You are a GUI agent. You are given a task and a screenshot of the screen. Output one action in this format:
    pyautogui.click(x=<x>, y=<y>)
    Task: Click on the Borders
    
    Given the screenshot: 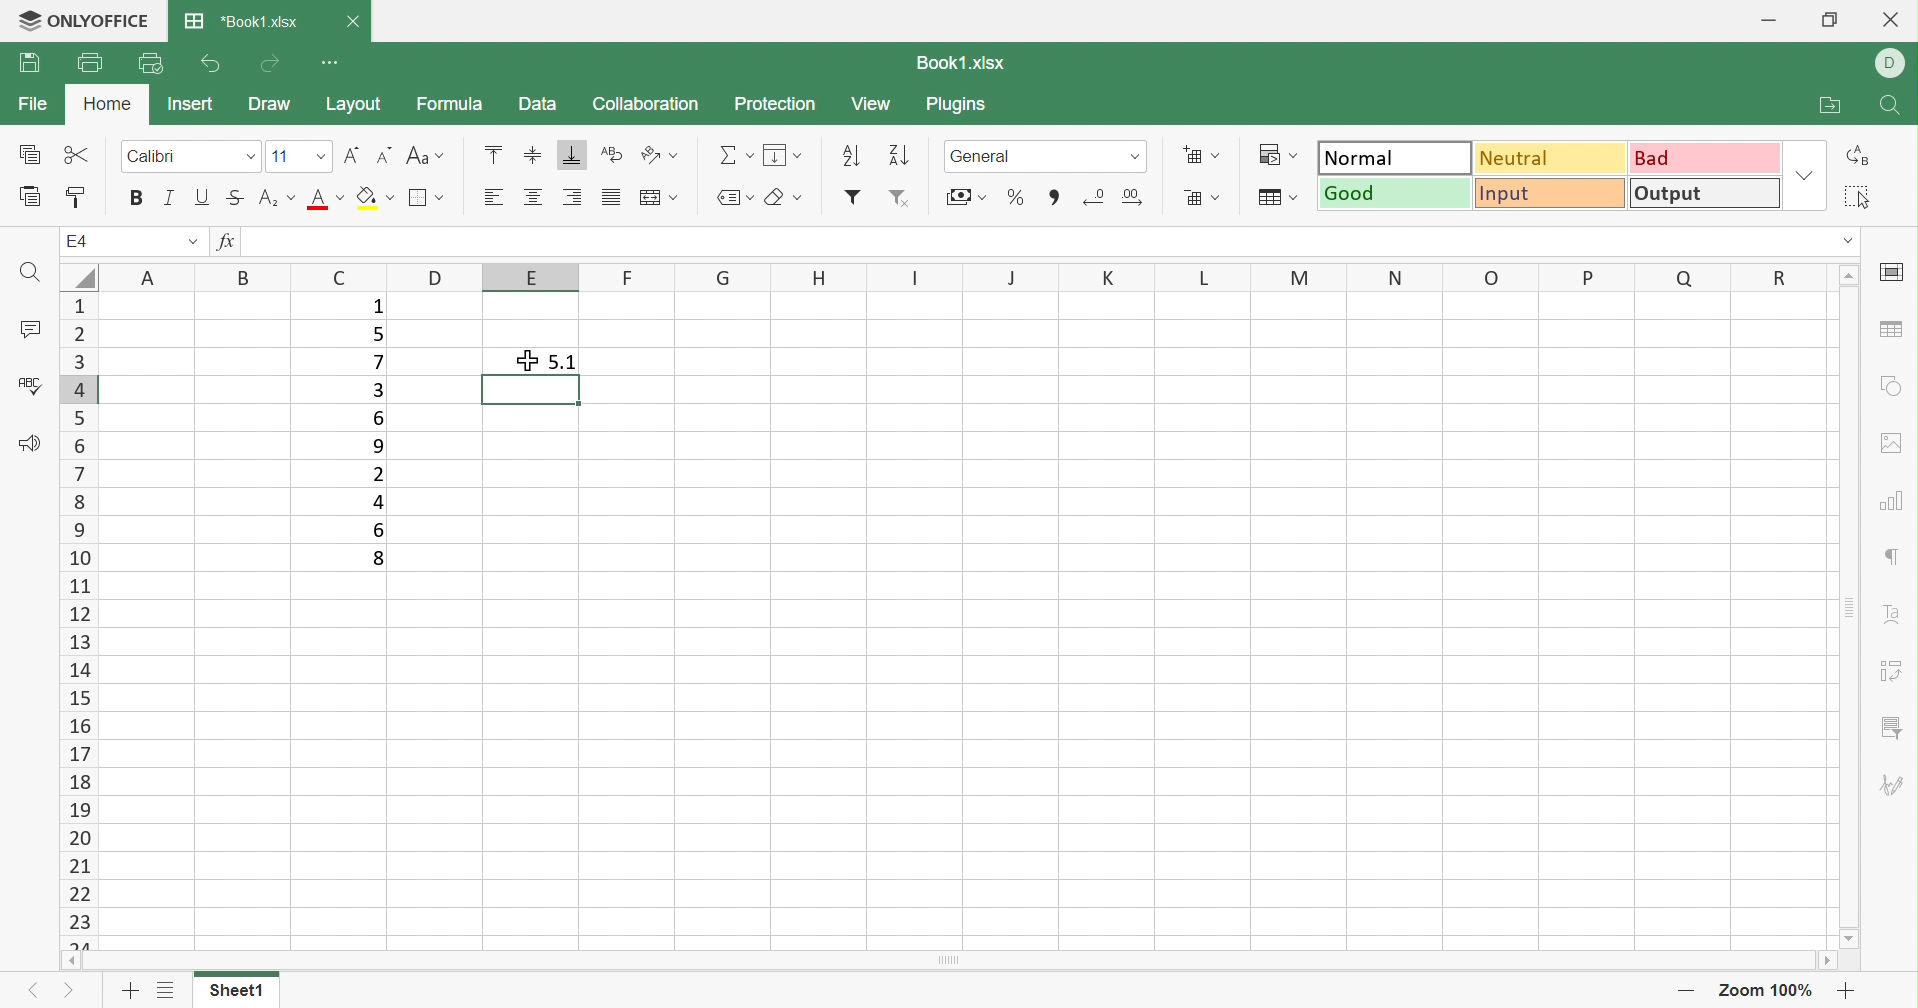 What is the action you would take?
    pyautogui.click(x=425, y=196)
    